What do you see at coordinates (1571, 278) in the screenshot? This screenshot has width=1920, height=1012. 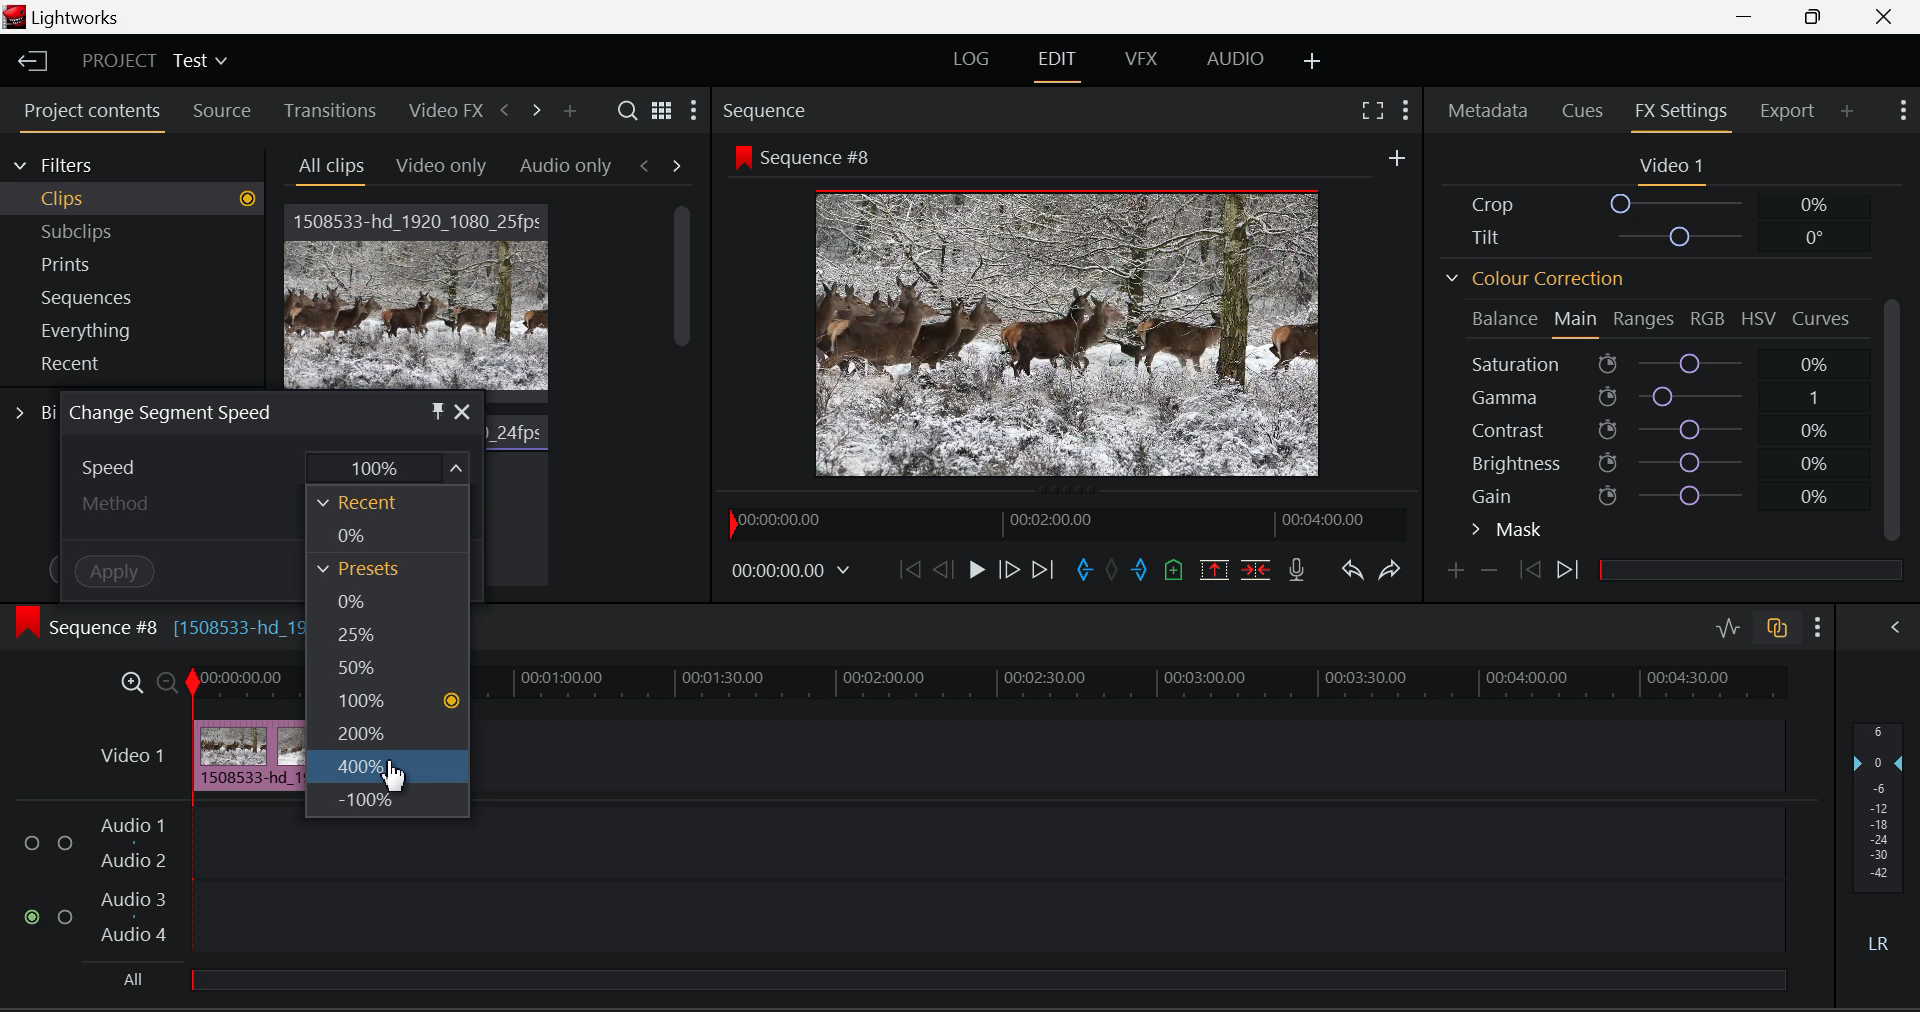 I see `Colour Correction Section` at bounding box center [1571, 278].